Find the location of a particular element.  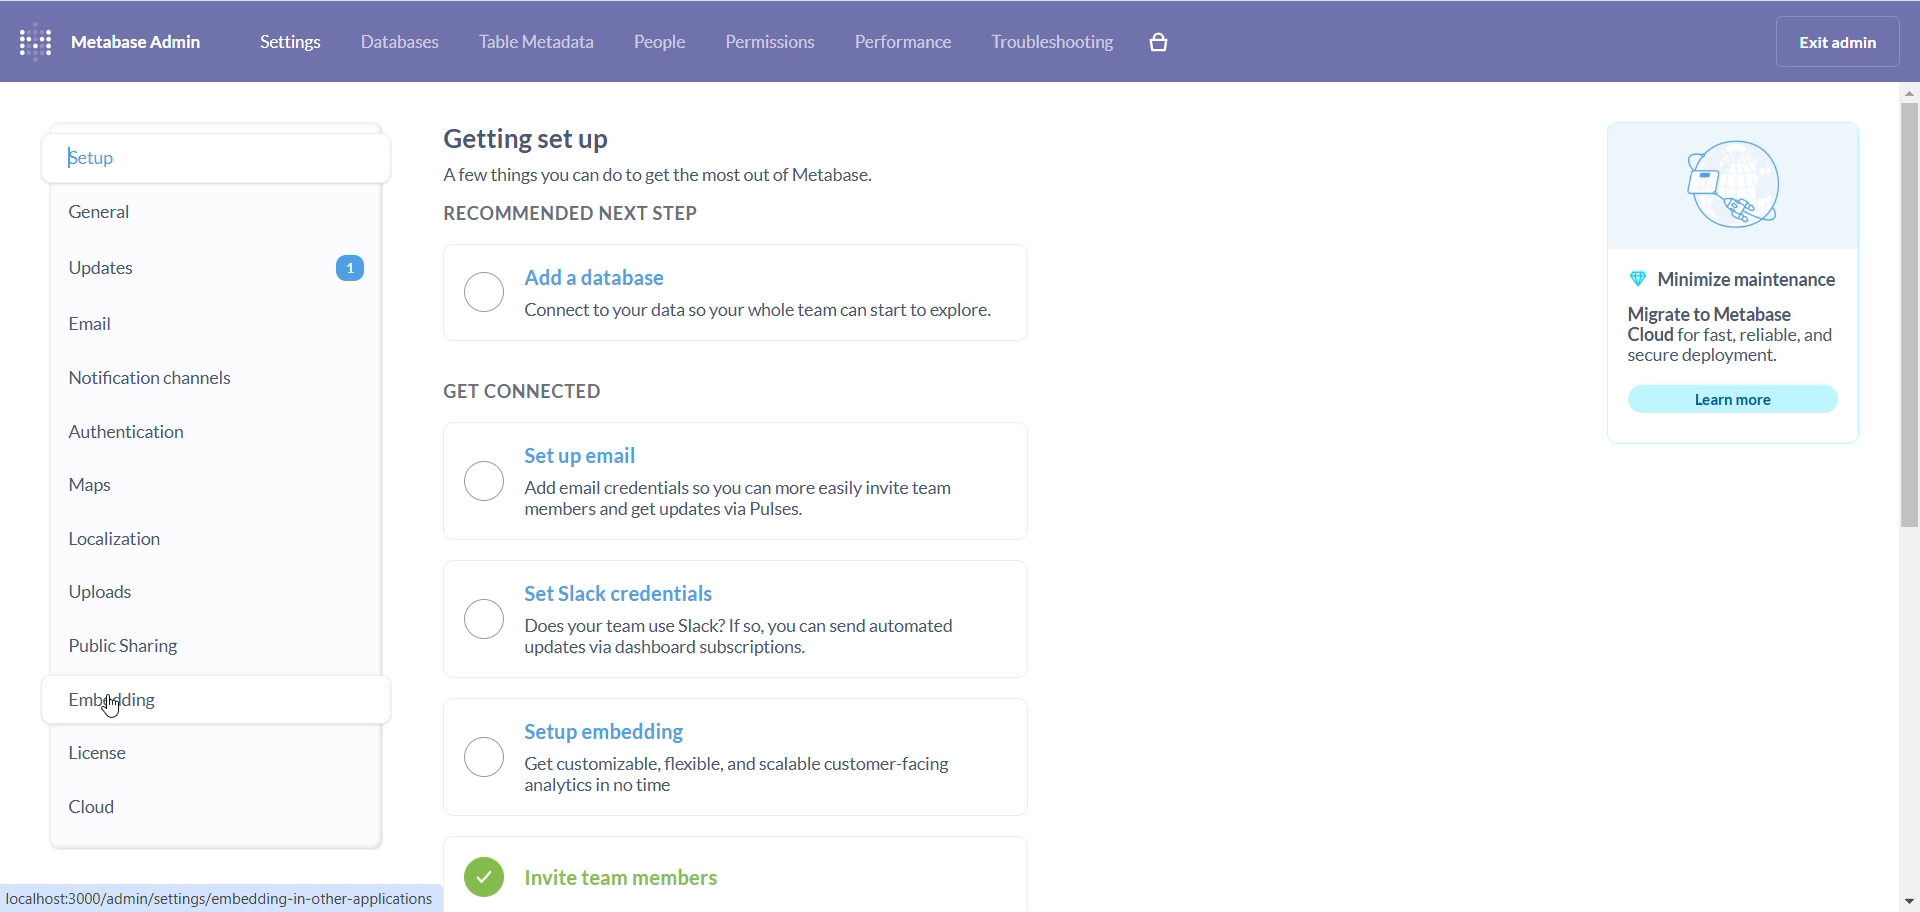

exit admin is located at coordinates (1828, 40).